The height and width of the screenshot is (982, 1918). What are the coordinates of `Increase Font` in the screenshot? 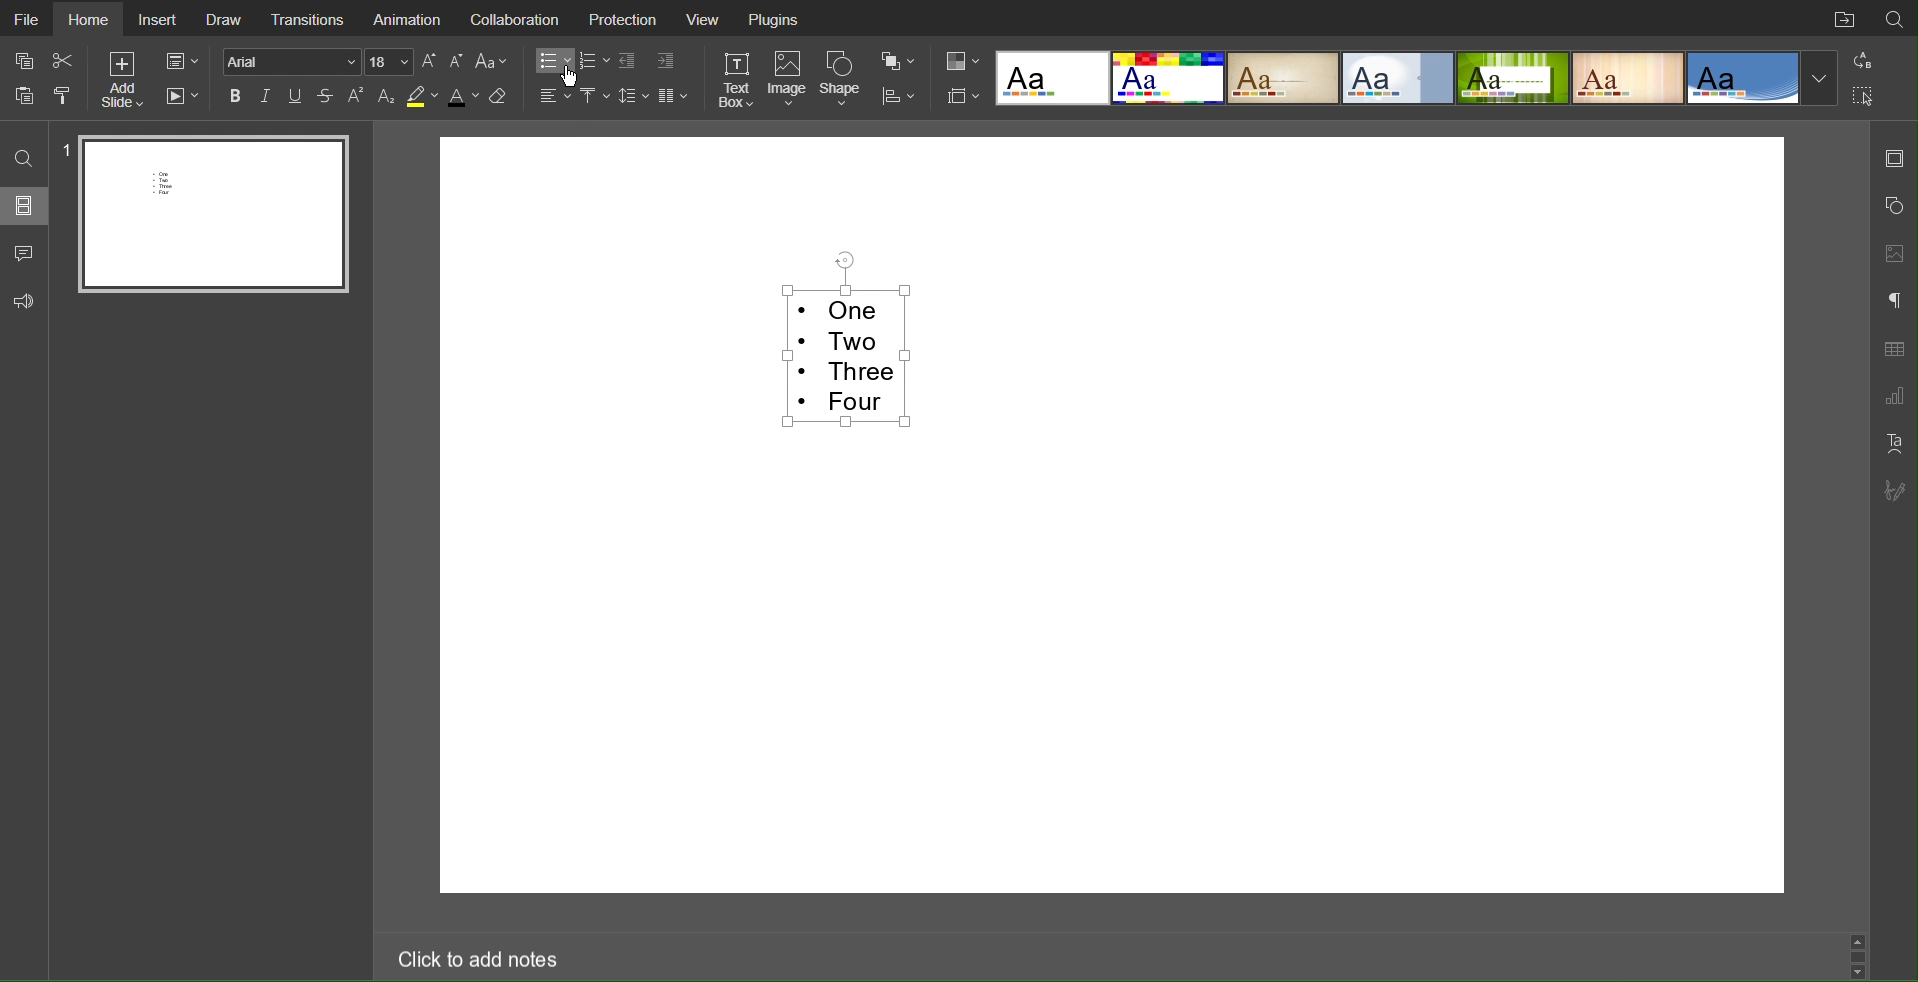 It's located at (429, 62).